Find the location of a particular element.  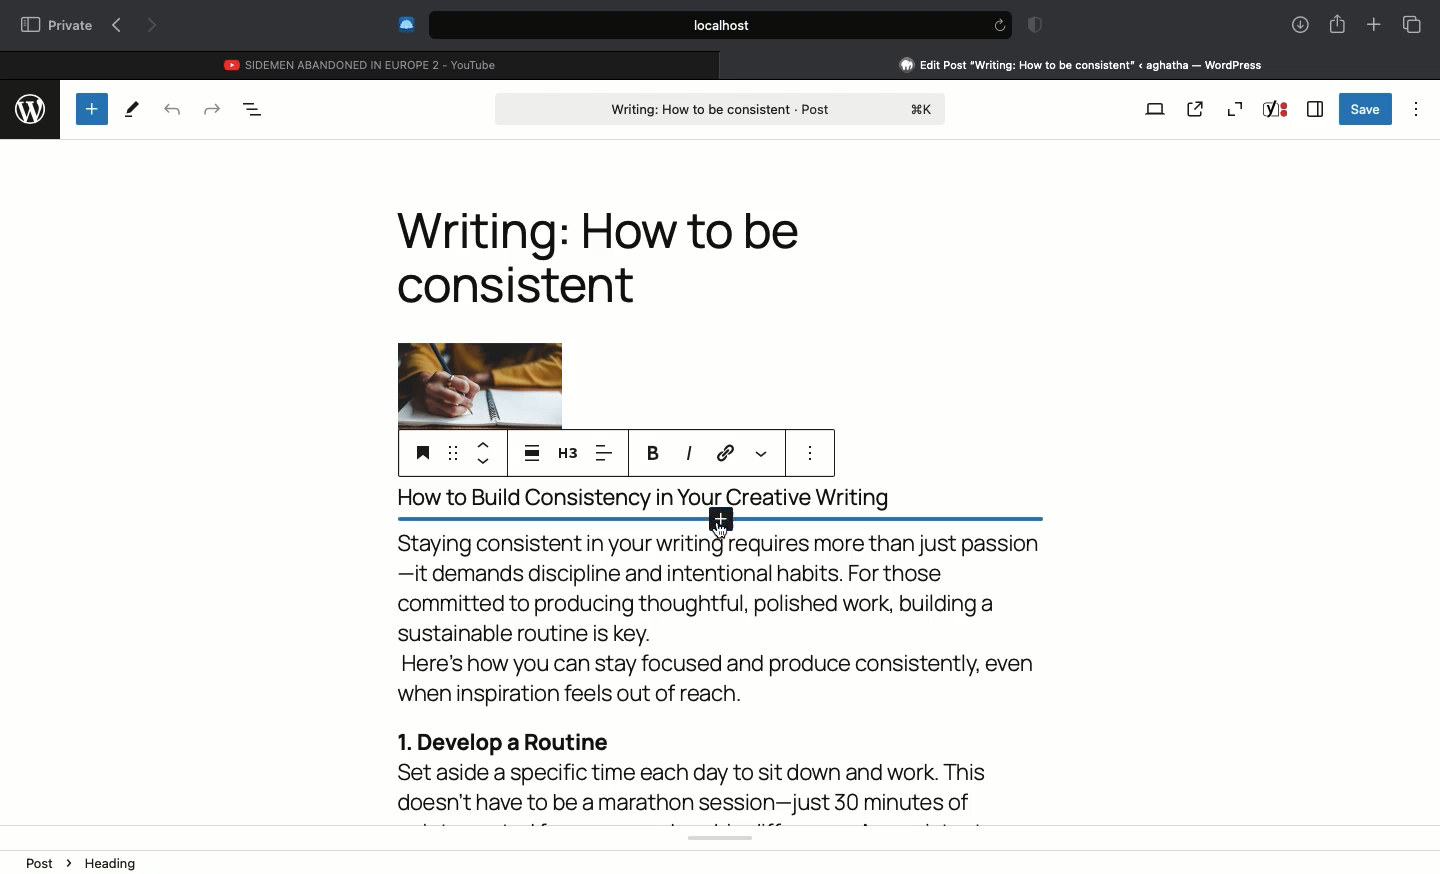

Add new block is located at coordinates (709, 523).